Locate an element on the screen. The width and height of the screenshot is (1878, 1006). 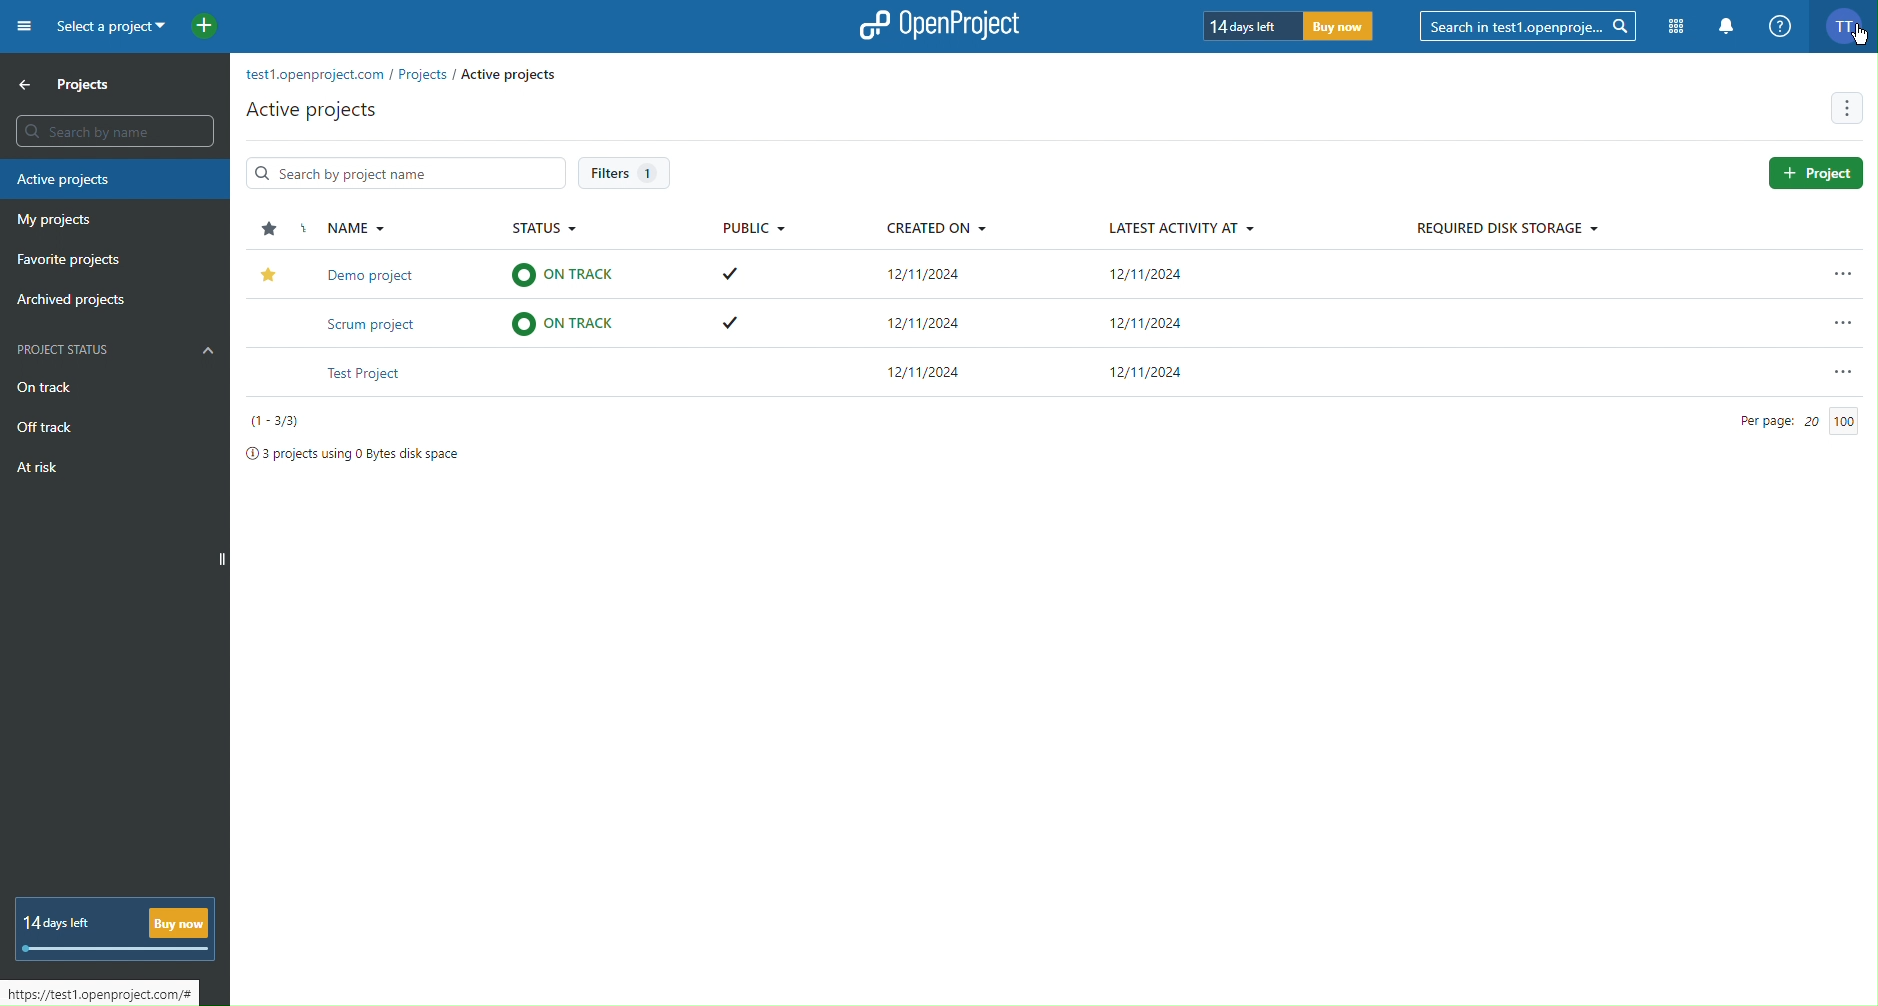
Favorite projects is located at coordinates (65, 260).